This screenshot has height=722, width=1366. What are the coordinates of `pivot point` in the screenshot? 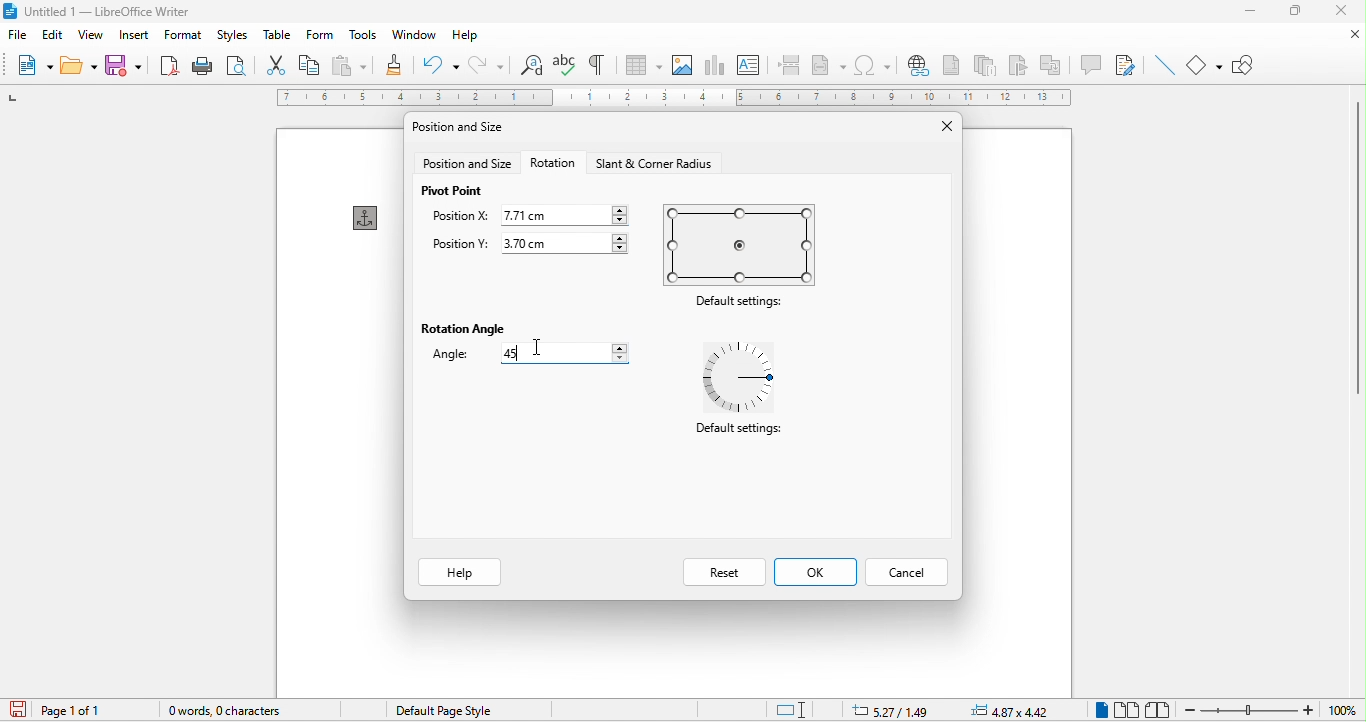 It's located at (458, 191).